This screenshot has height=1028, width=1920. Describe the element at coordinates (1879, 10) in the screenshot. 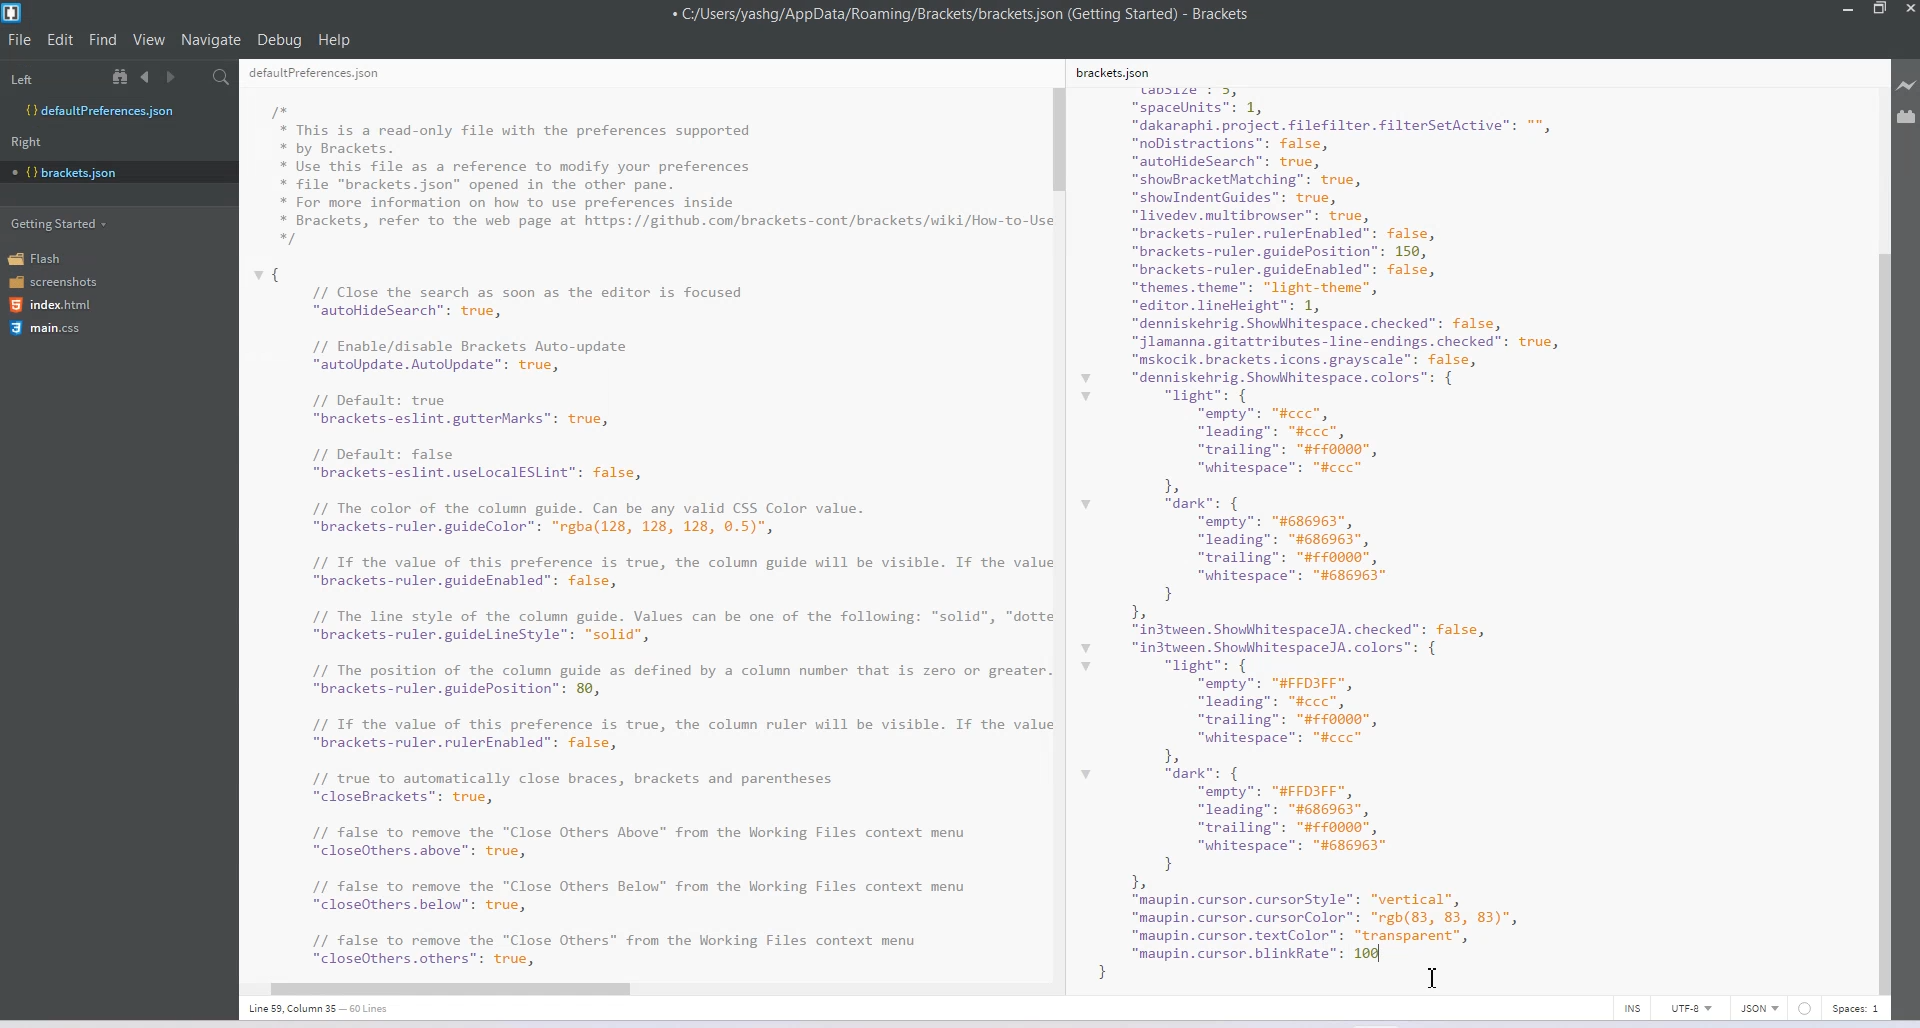

I see `Maximize` at that location.